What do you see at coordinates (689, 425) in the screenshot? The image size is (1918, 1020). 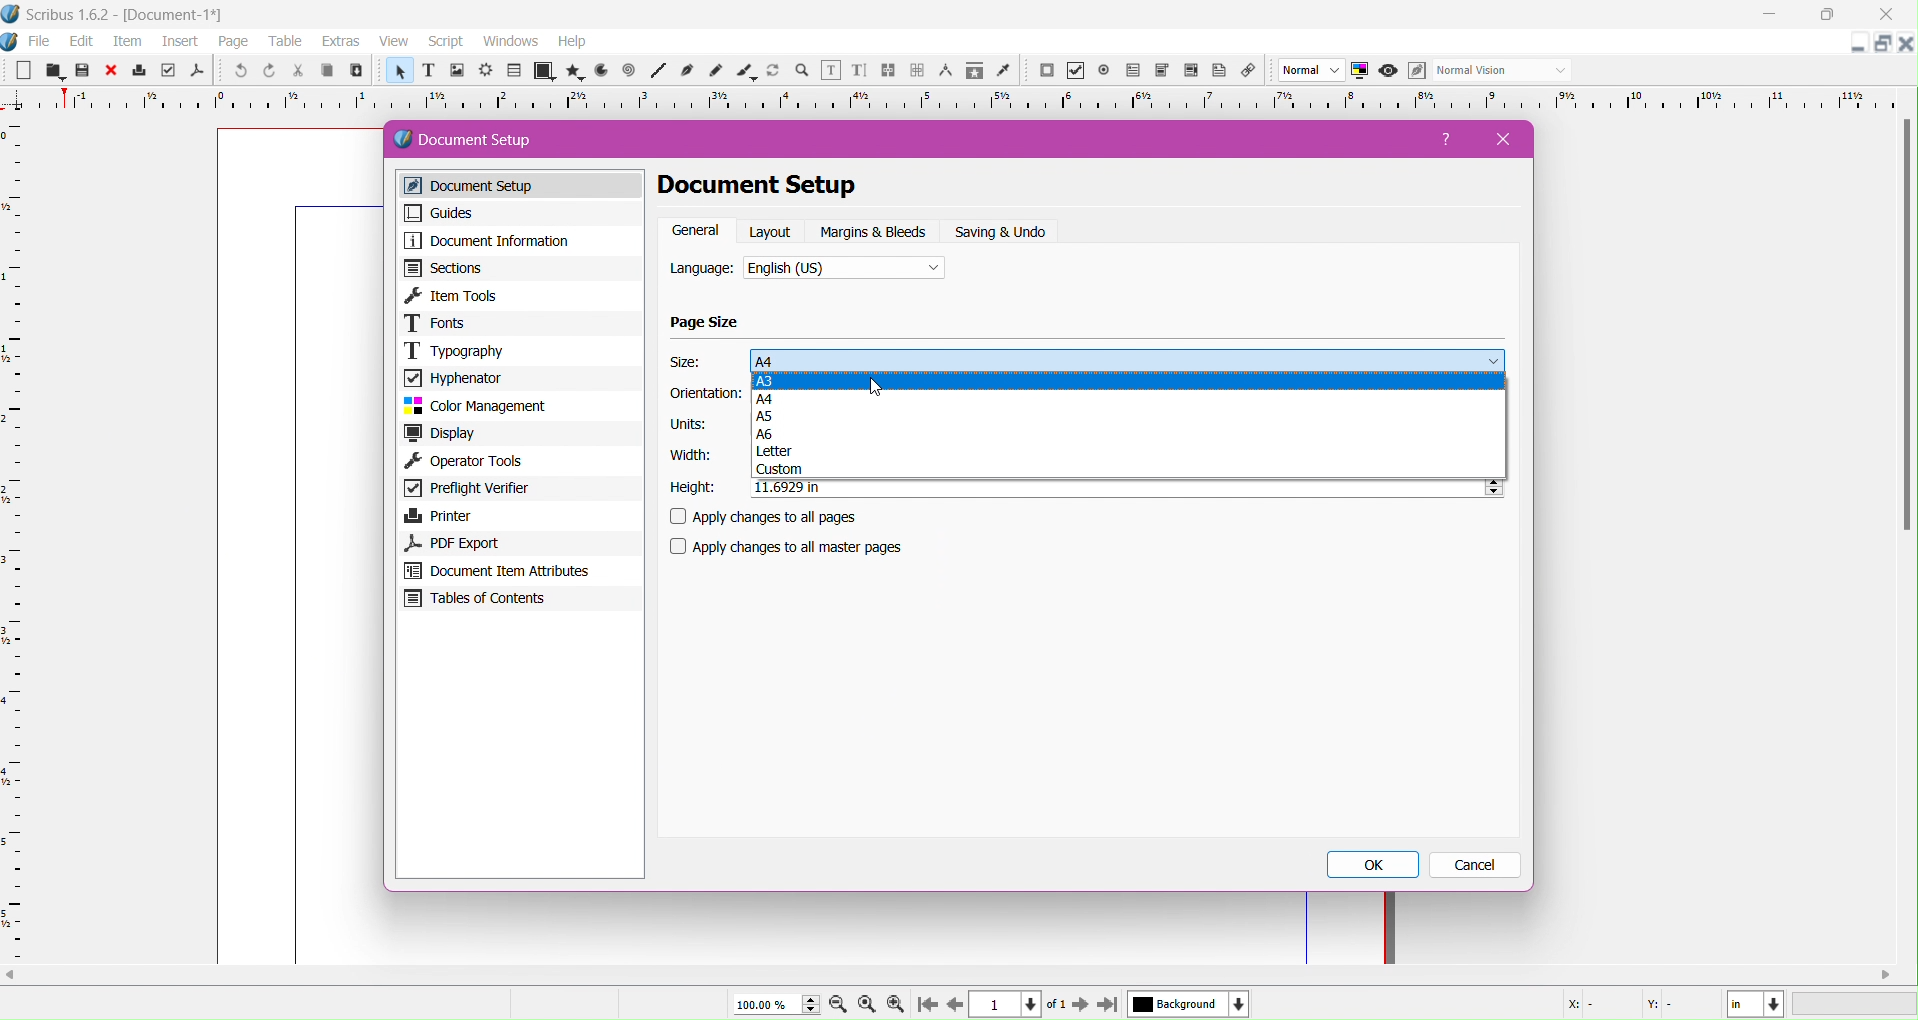 I see `Units` at bounding box center [689, 425].